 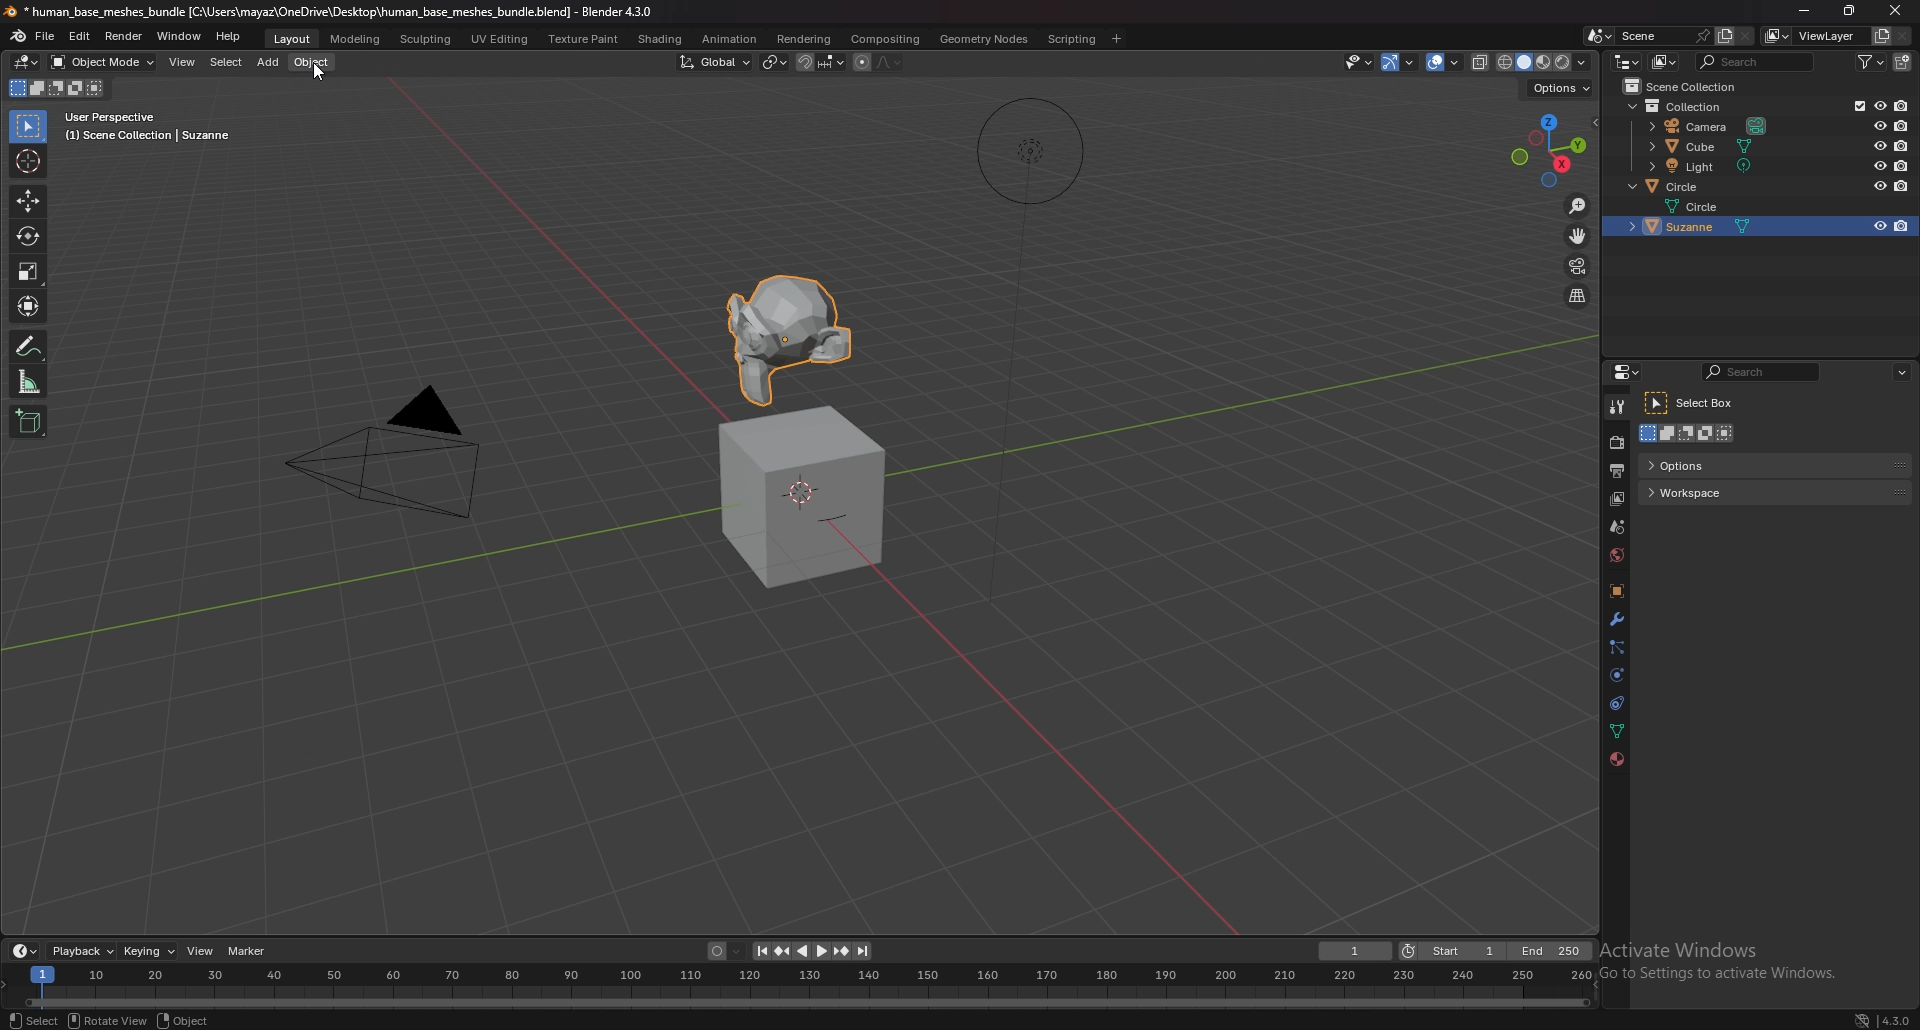 What do you see at coordinates (247, 951) in the screenshot?
I see `marker` at bounding box center [247, 951].